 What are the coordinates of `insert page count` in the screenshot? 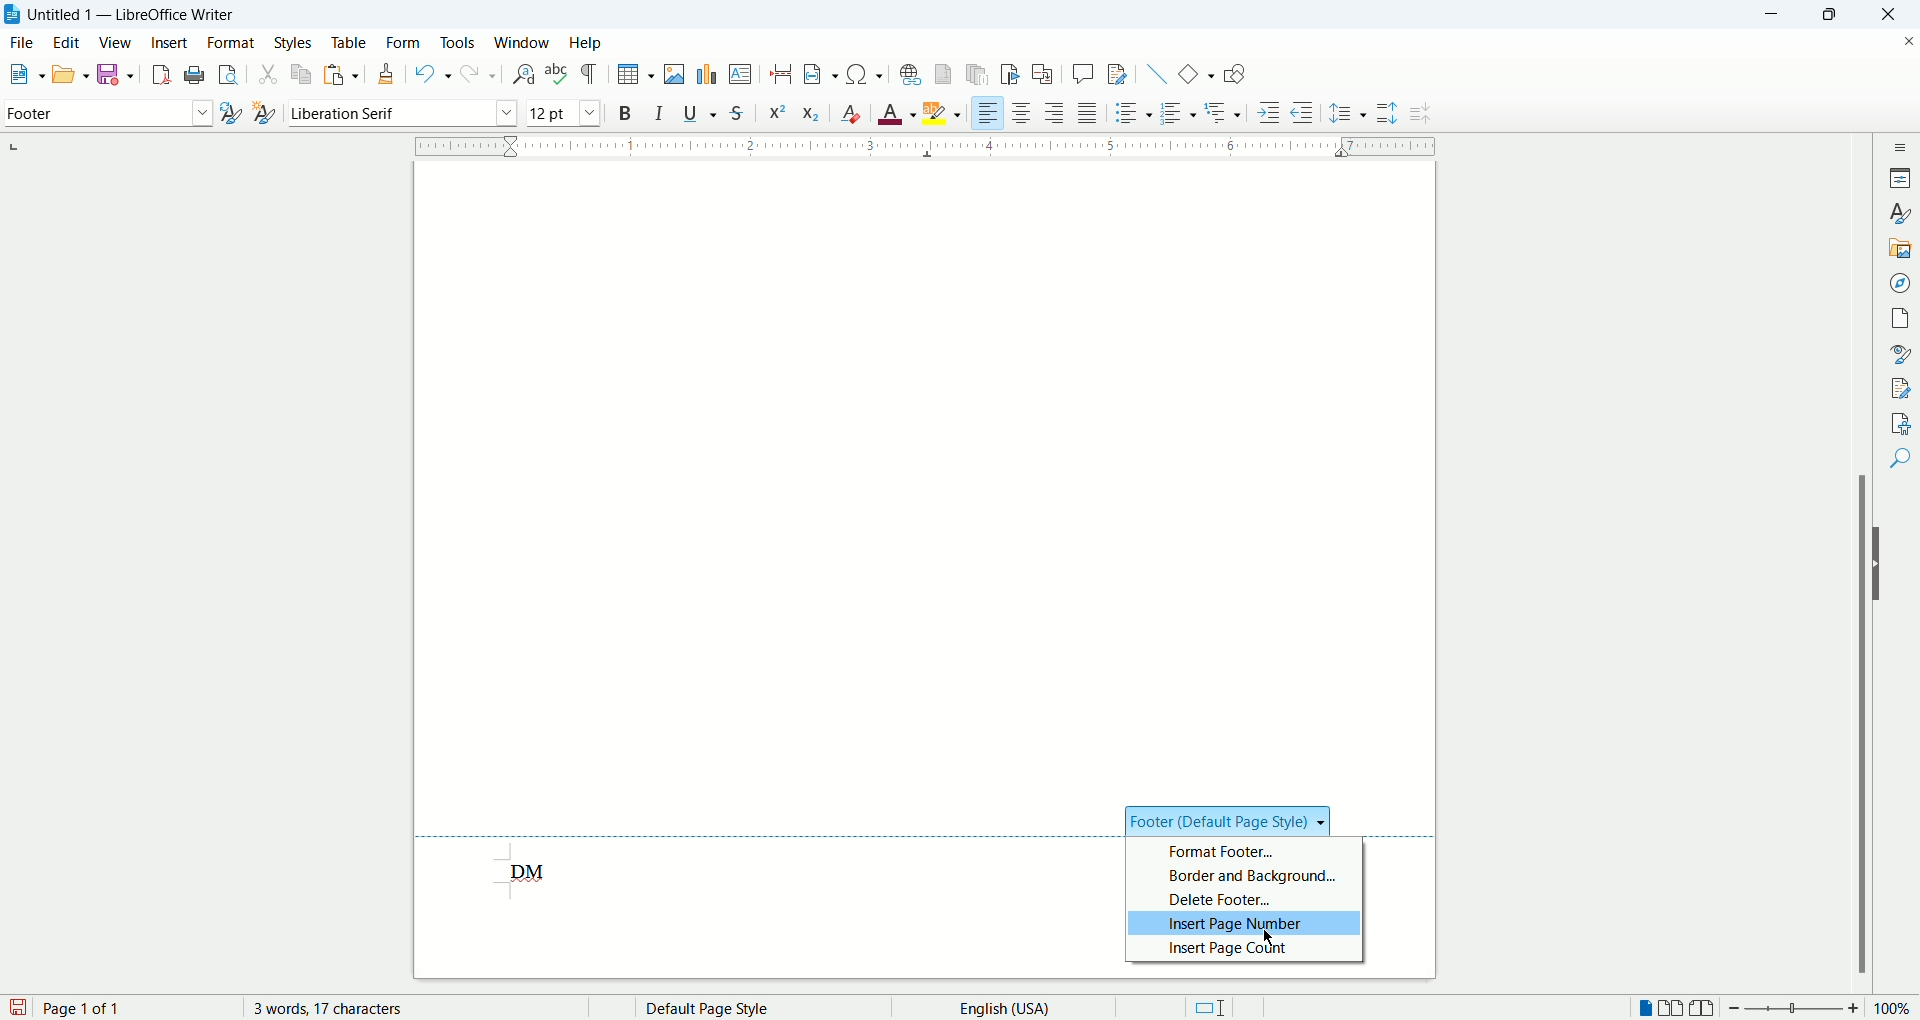 It's located at (1250, 950).